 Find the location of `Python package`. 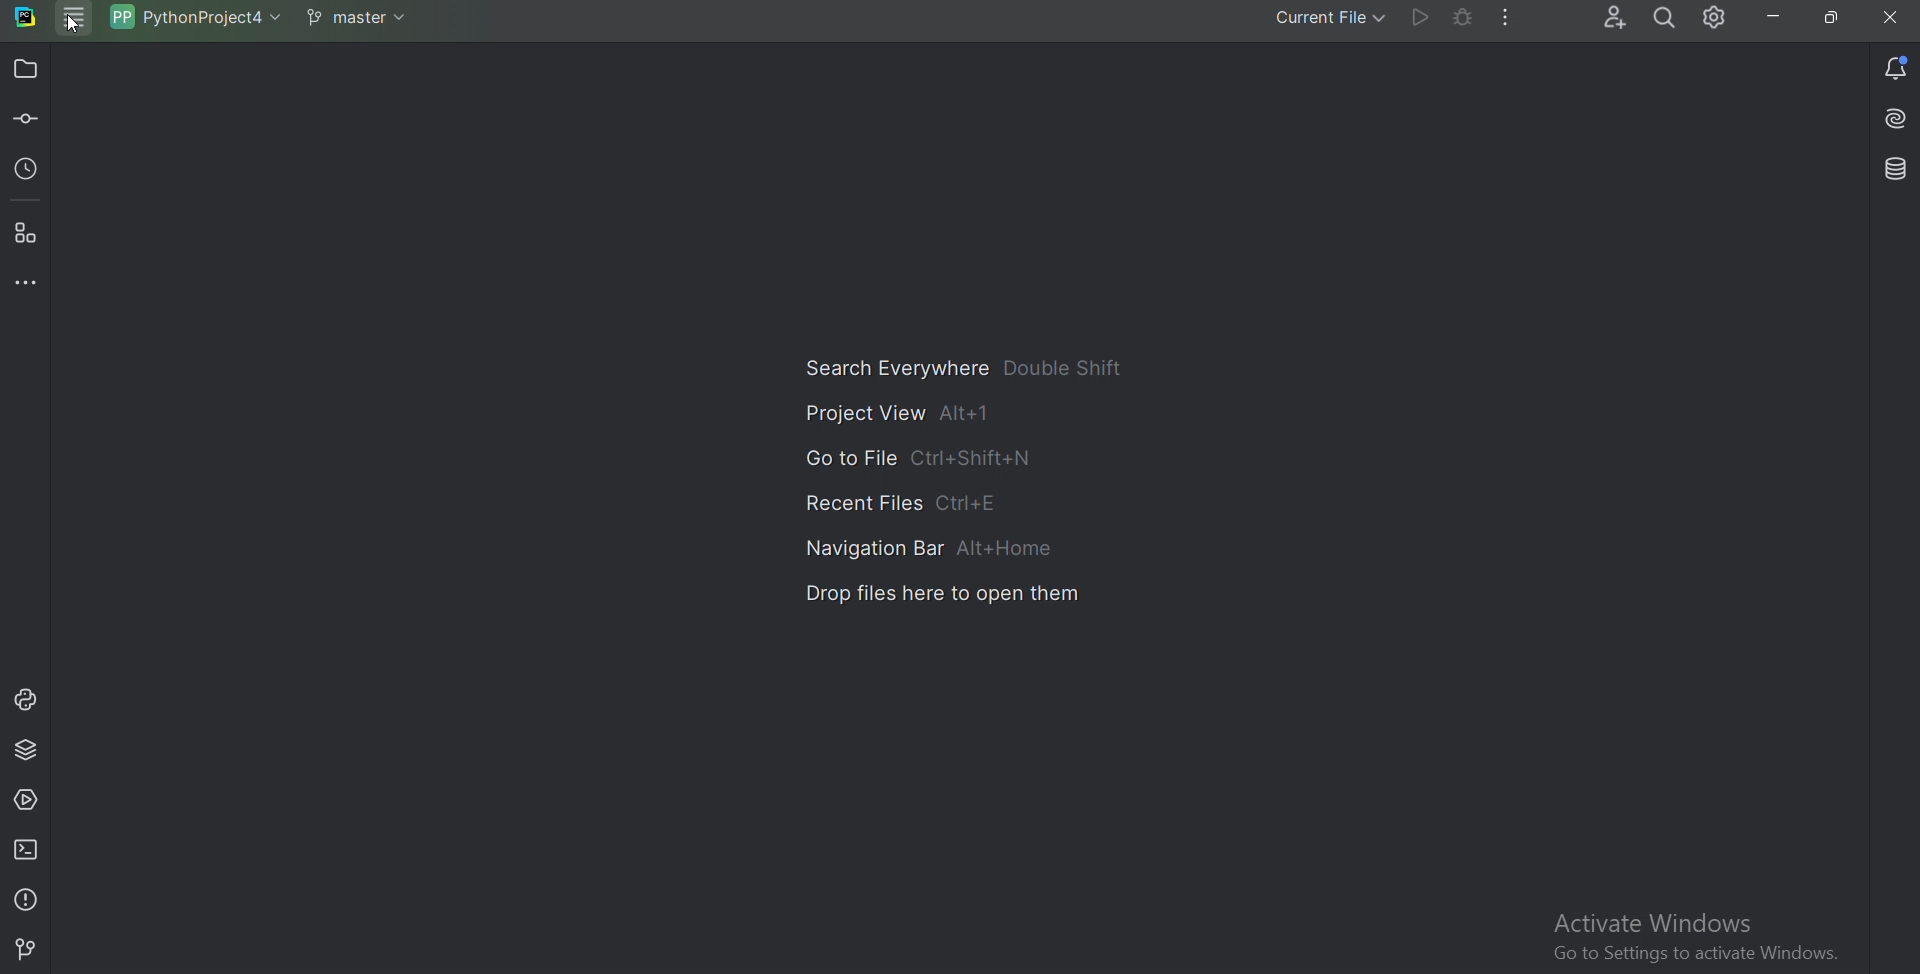

Python package is located at coordinates (28, 749).